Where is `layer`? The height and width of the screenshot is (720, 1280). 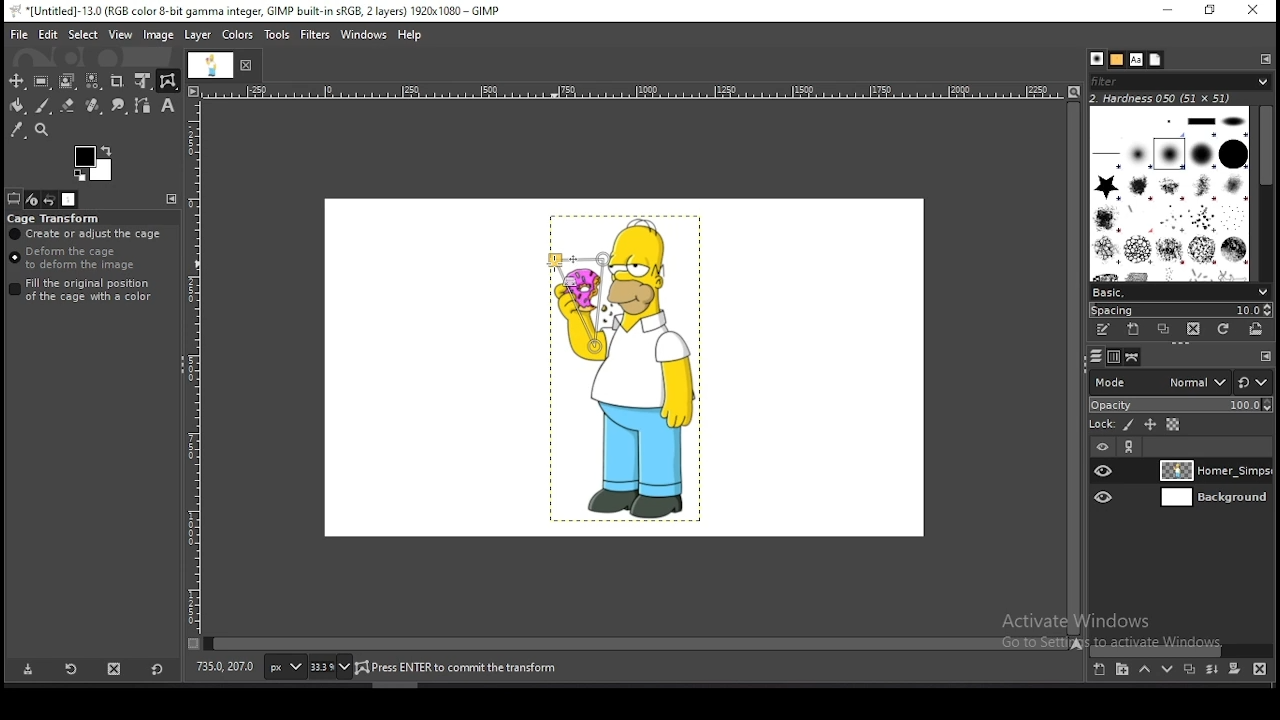 layer is located at coordinates (1211, 499).